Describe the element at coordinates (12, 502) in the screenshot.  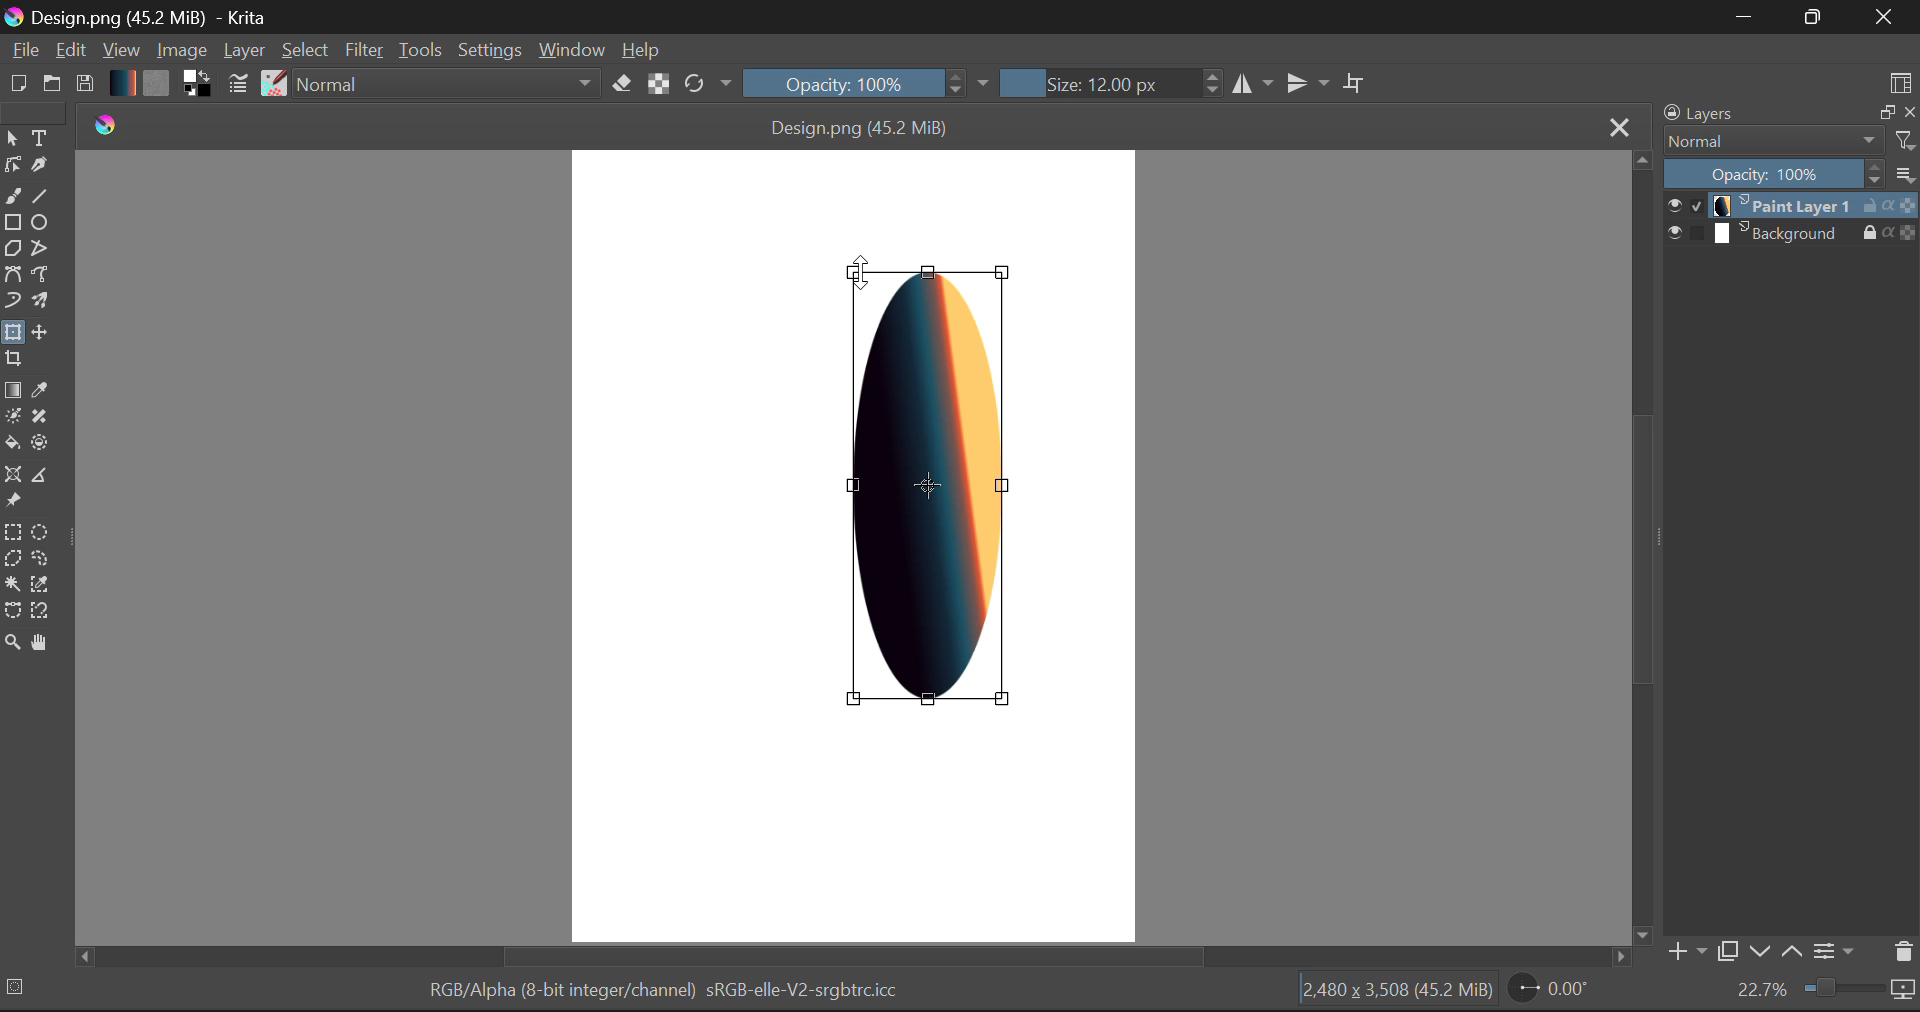
I see `Reference Image` at that location.